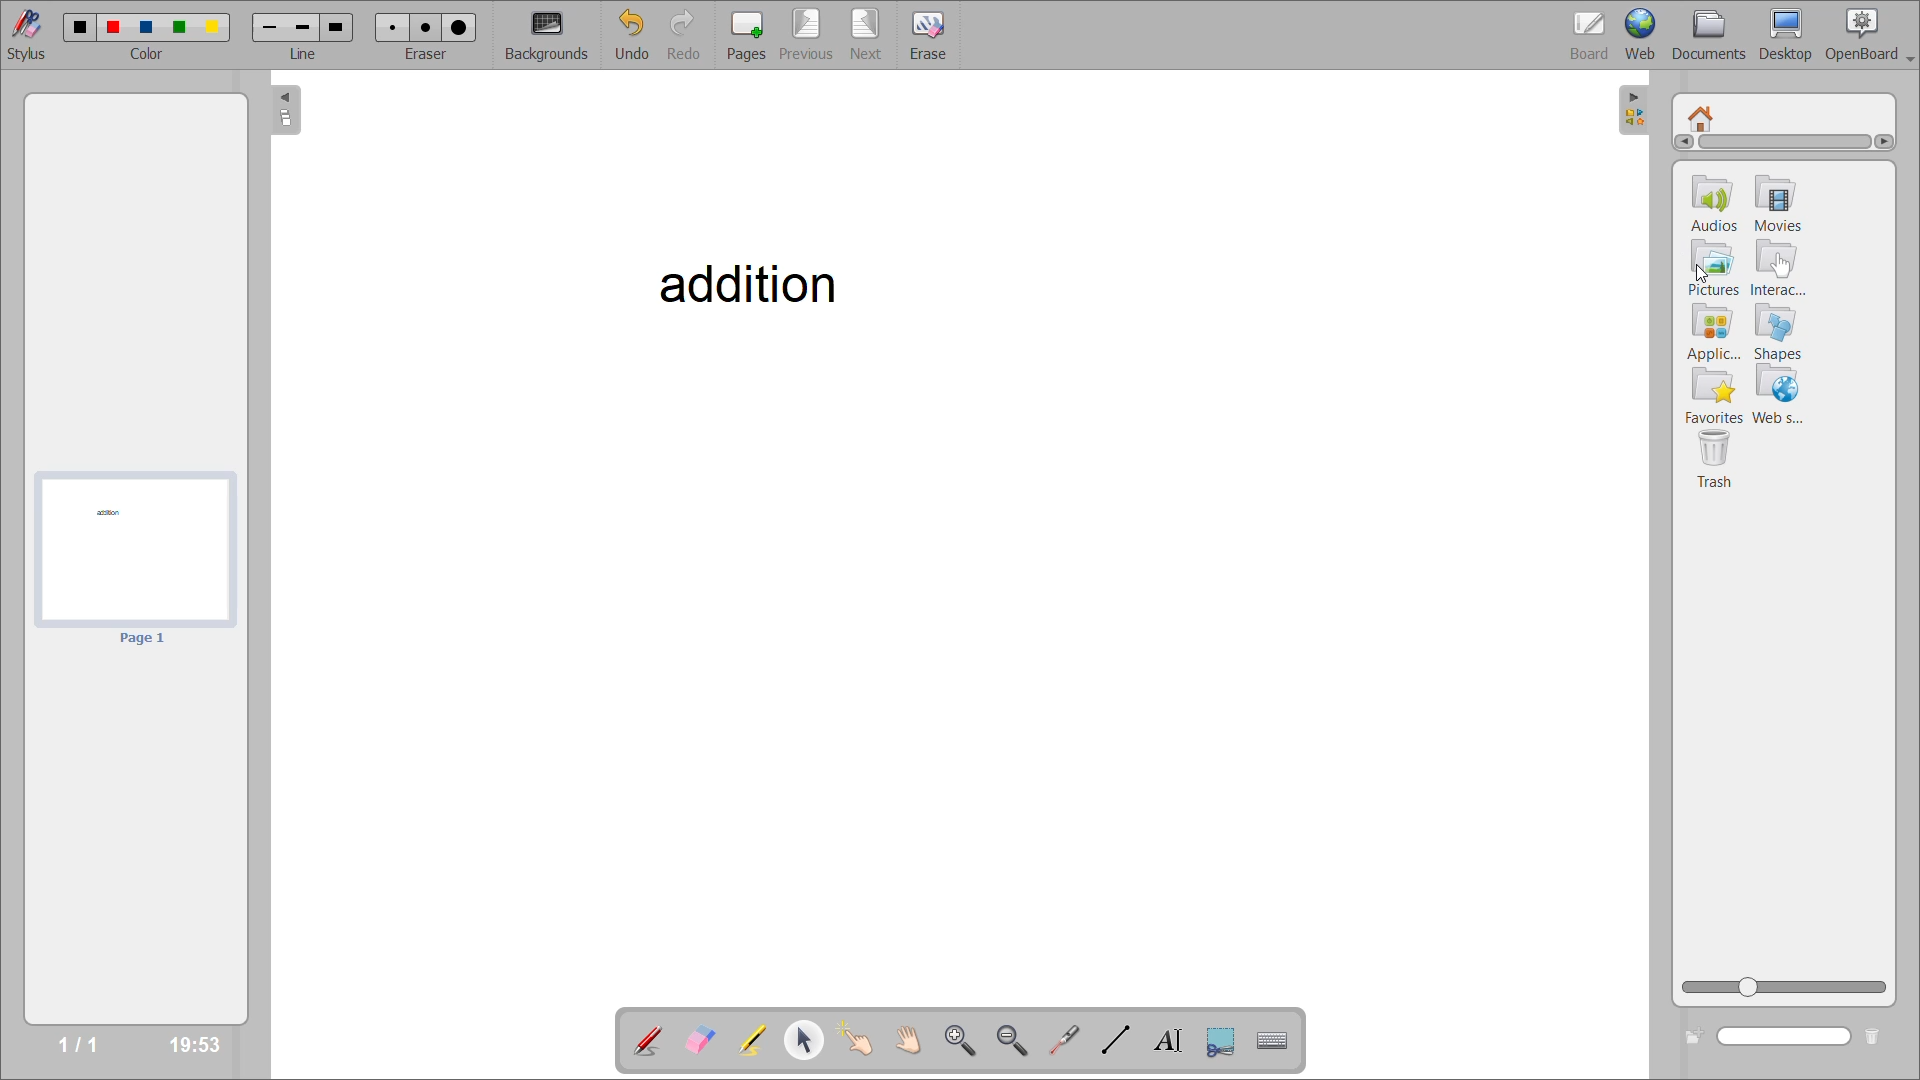  I want to click on web search, so click(1782, 396).